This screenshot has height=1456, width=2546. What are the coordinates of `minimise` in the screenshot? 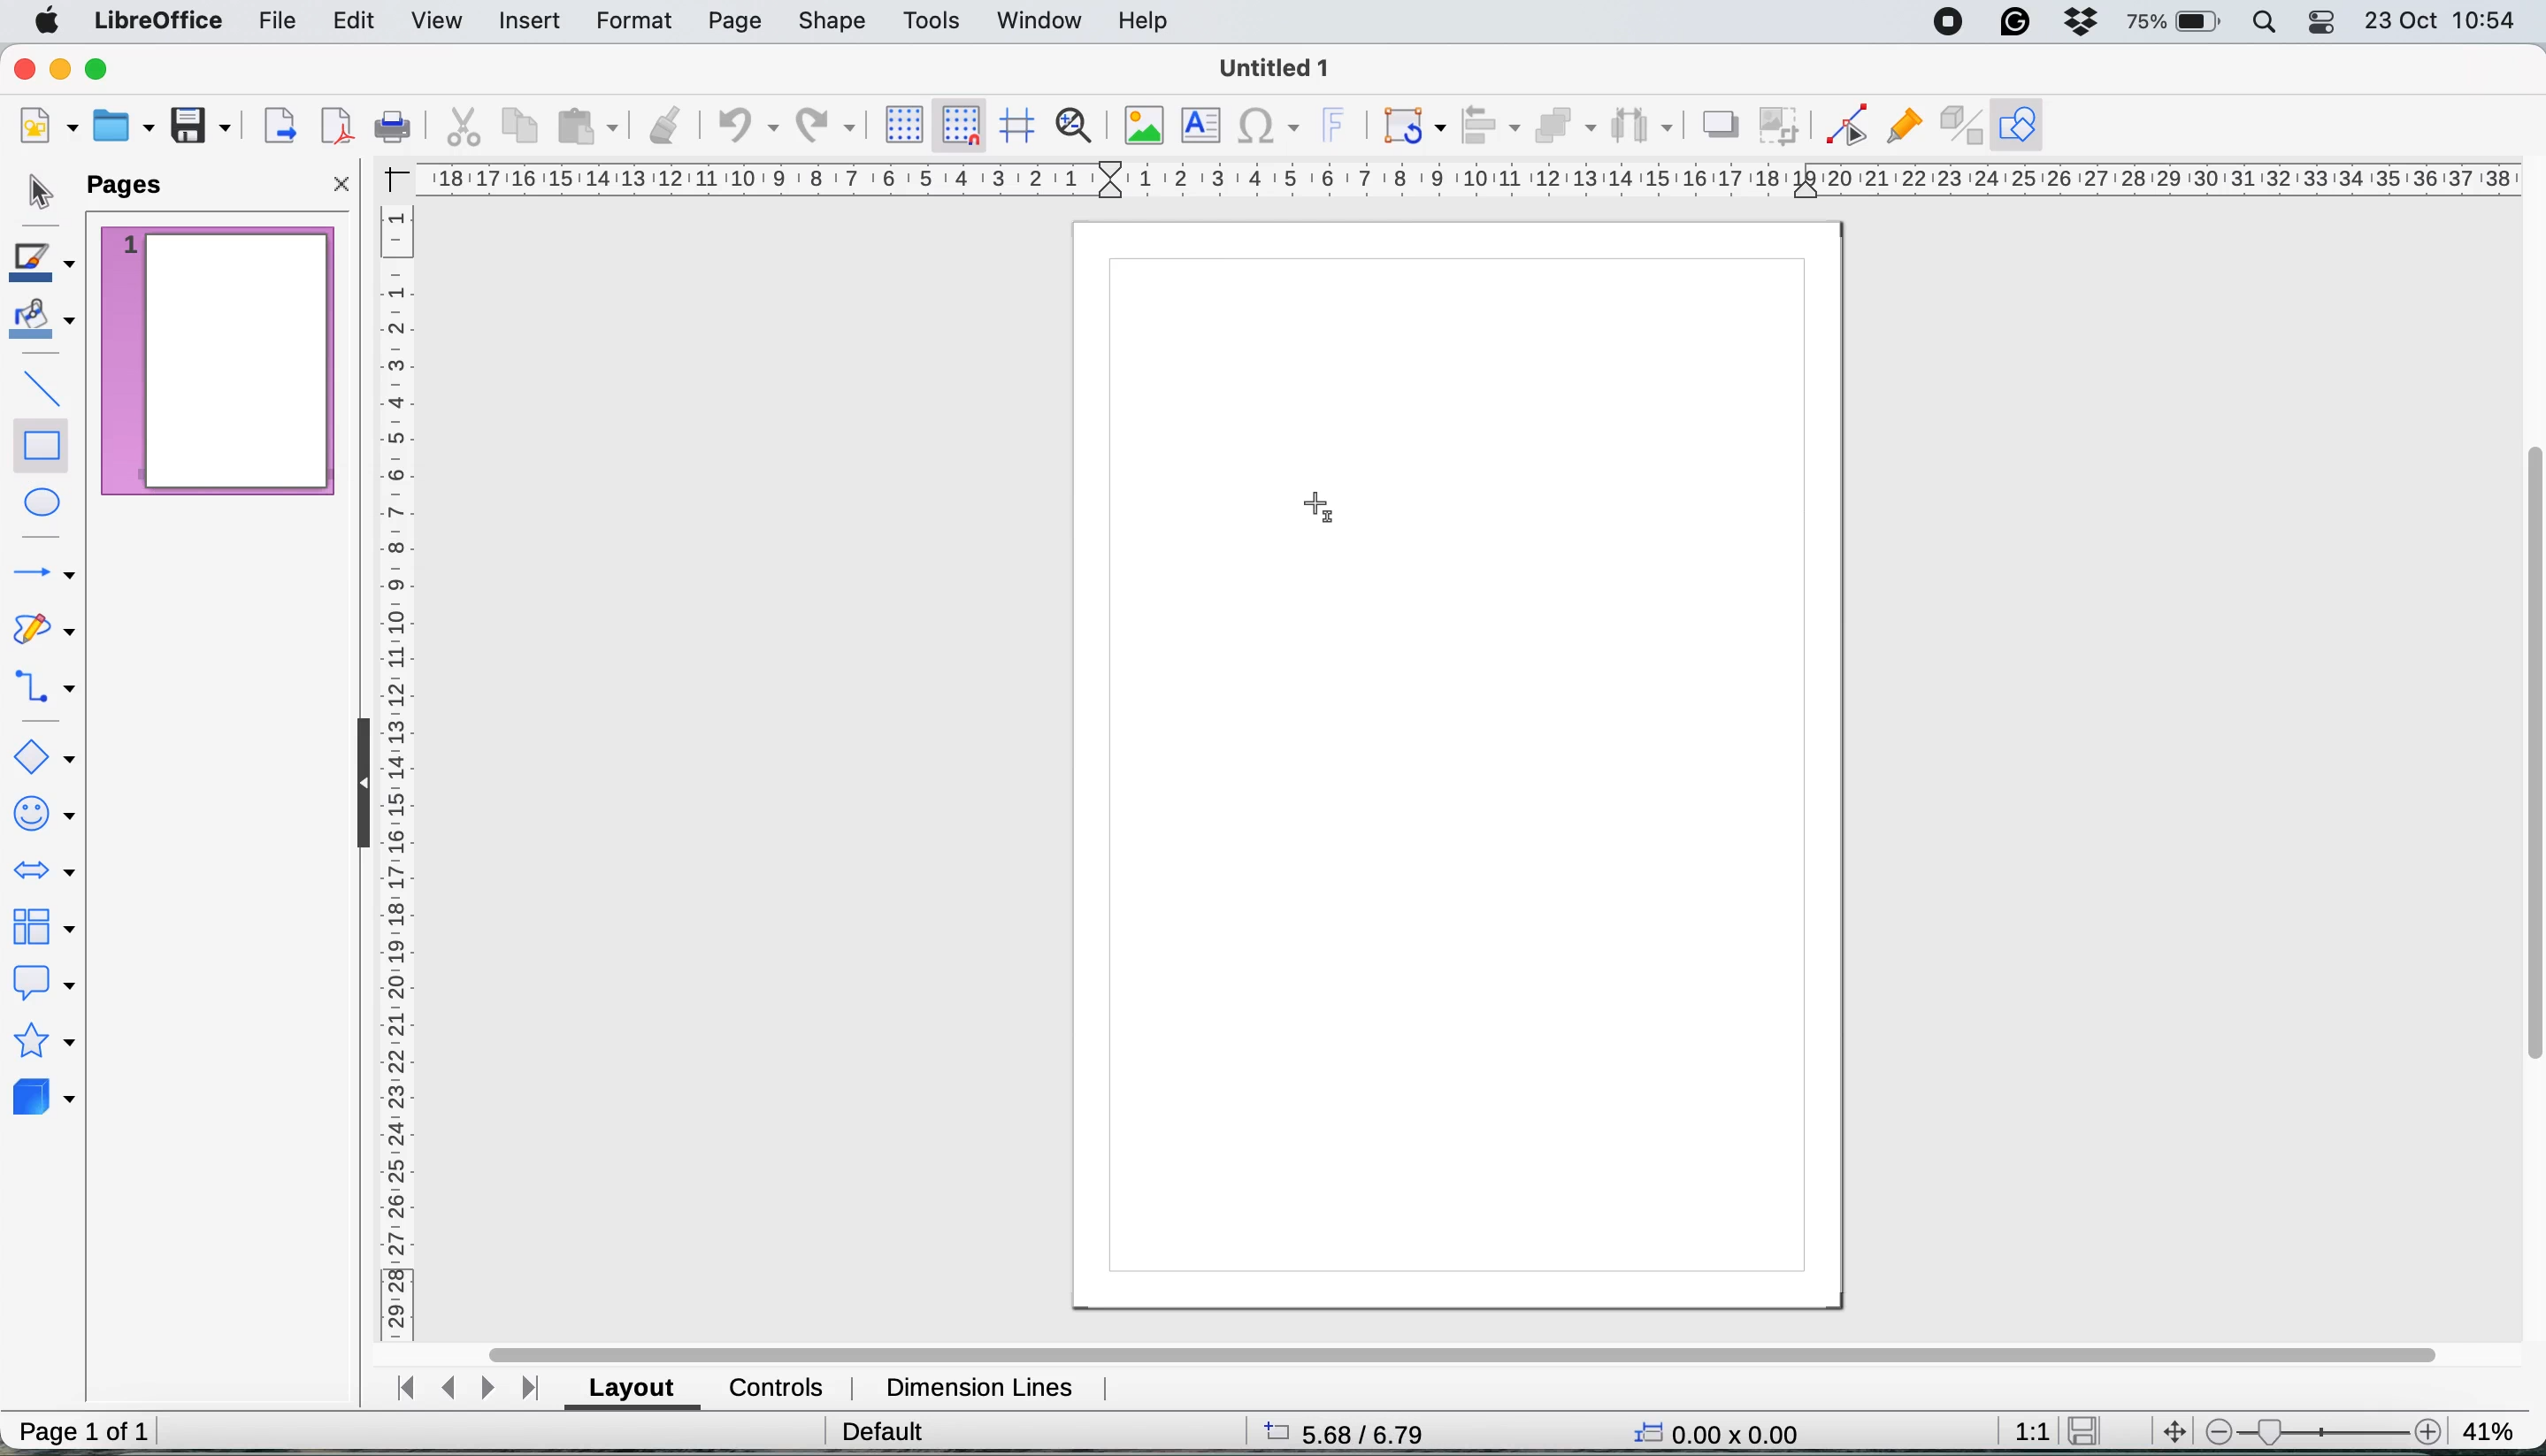 It's located at (59, 67).